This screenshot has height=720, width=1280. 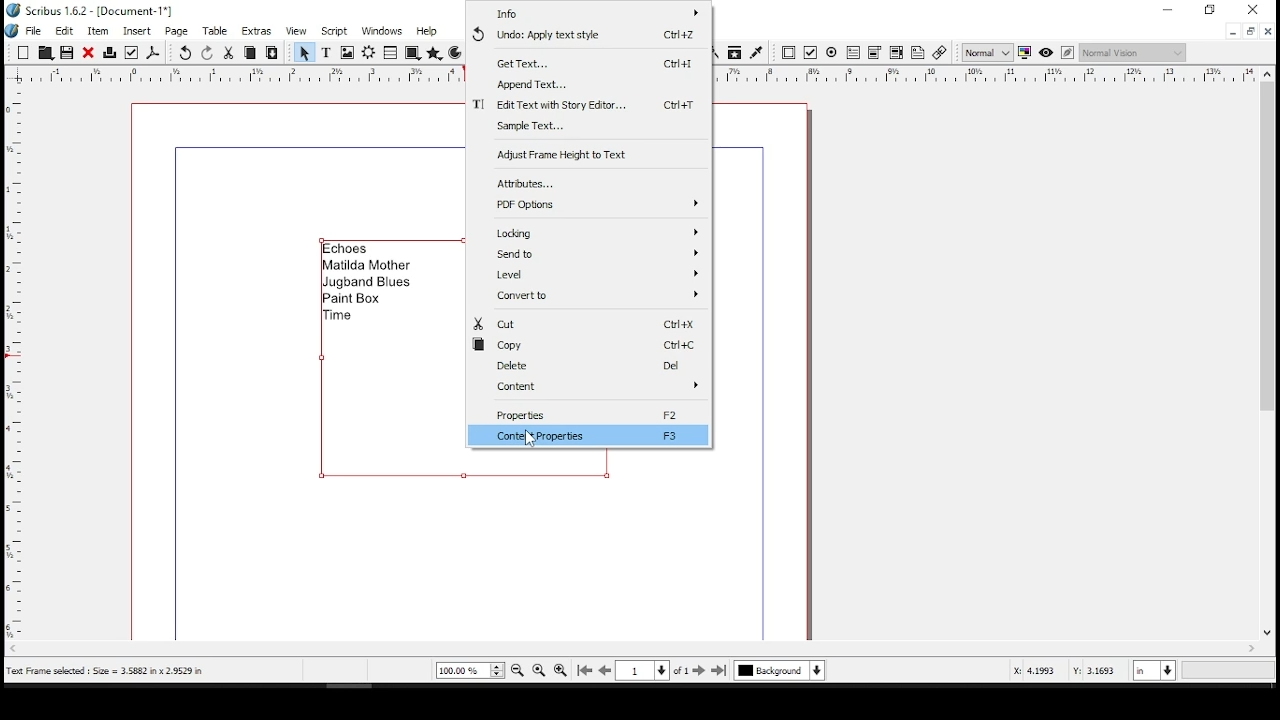 What do you see at coordinates (590, 86) in the screenshot?
I see `append text` at bounding box center [590, 86].